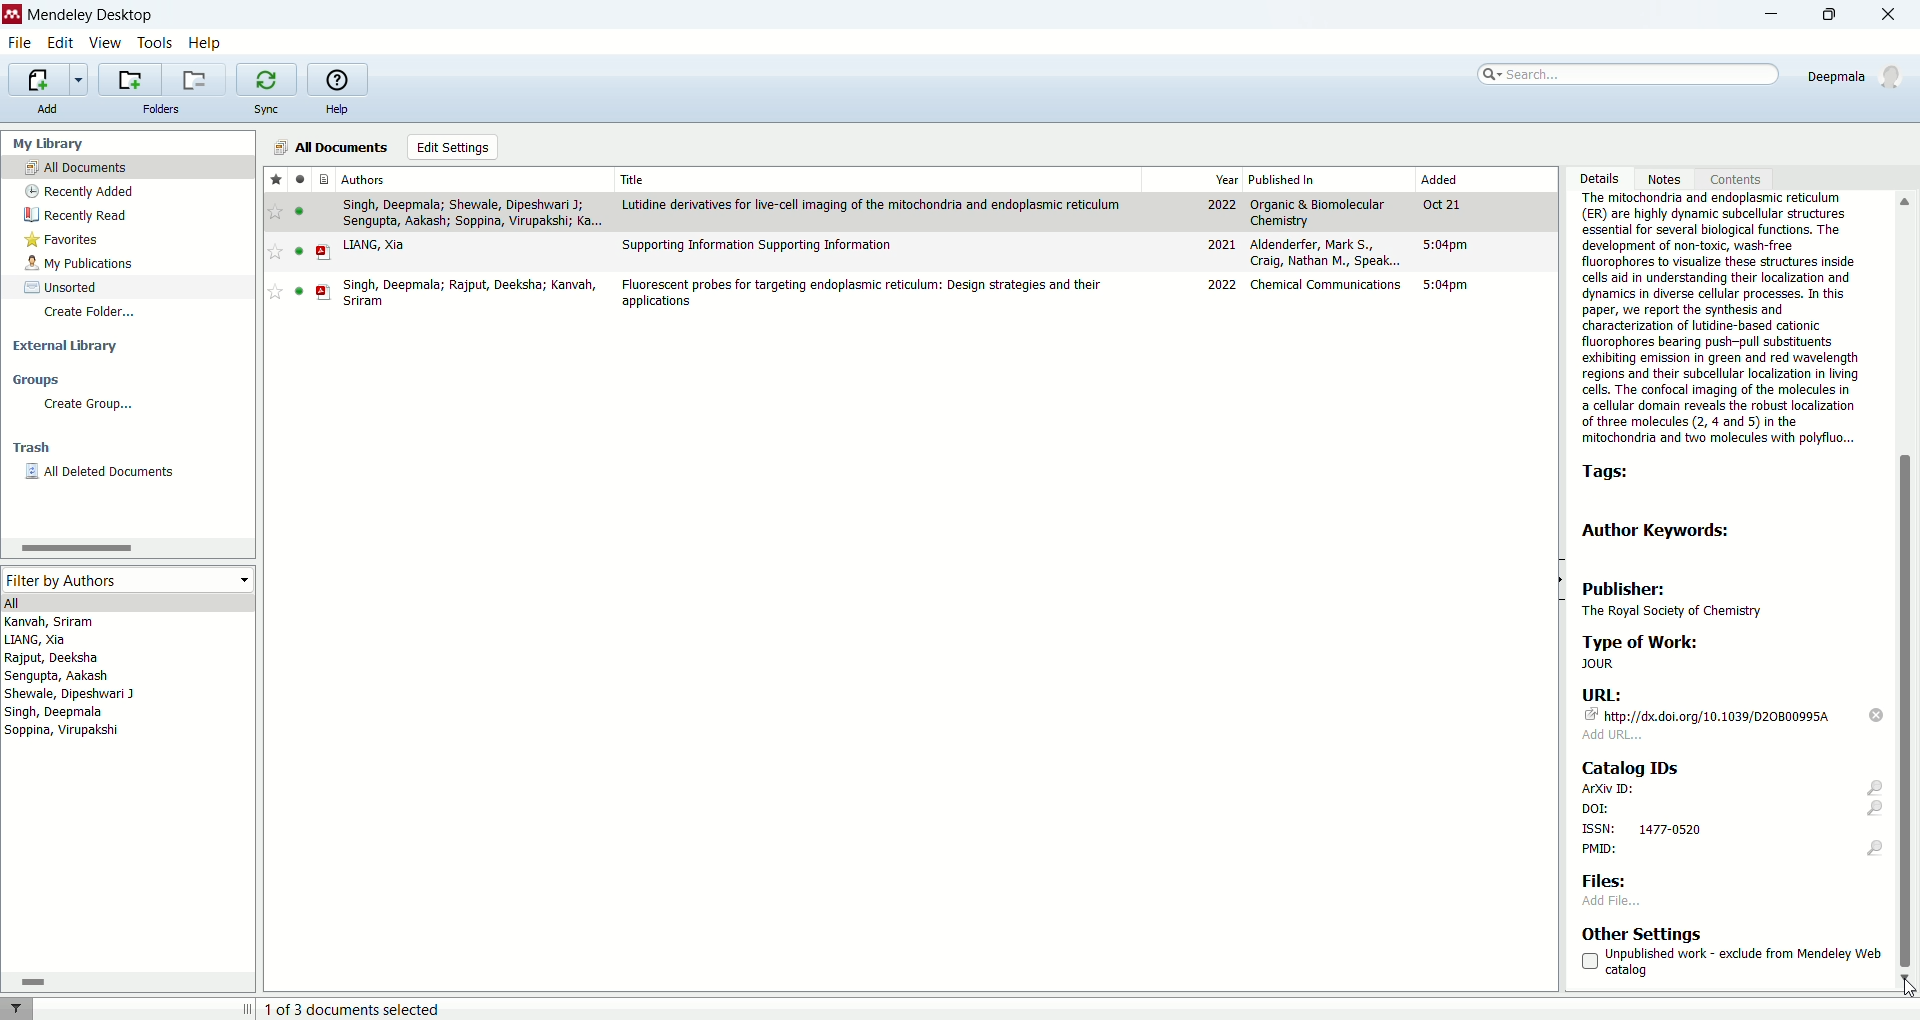 The image size is (1920, 1020). Describe the element at coordinates (1559, 580) in the screenshot. I see `toggle hide/show` at that location.